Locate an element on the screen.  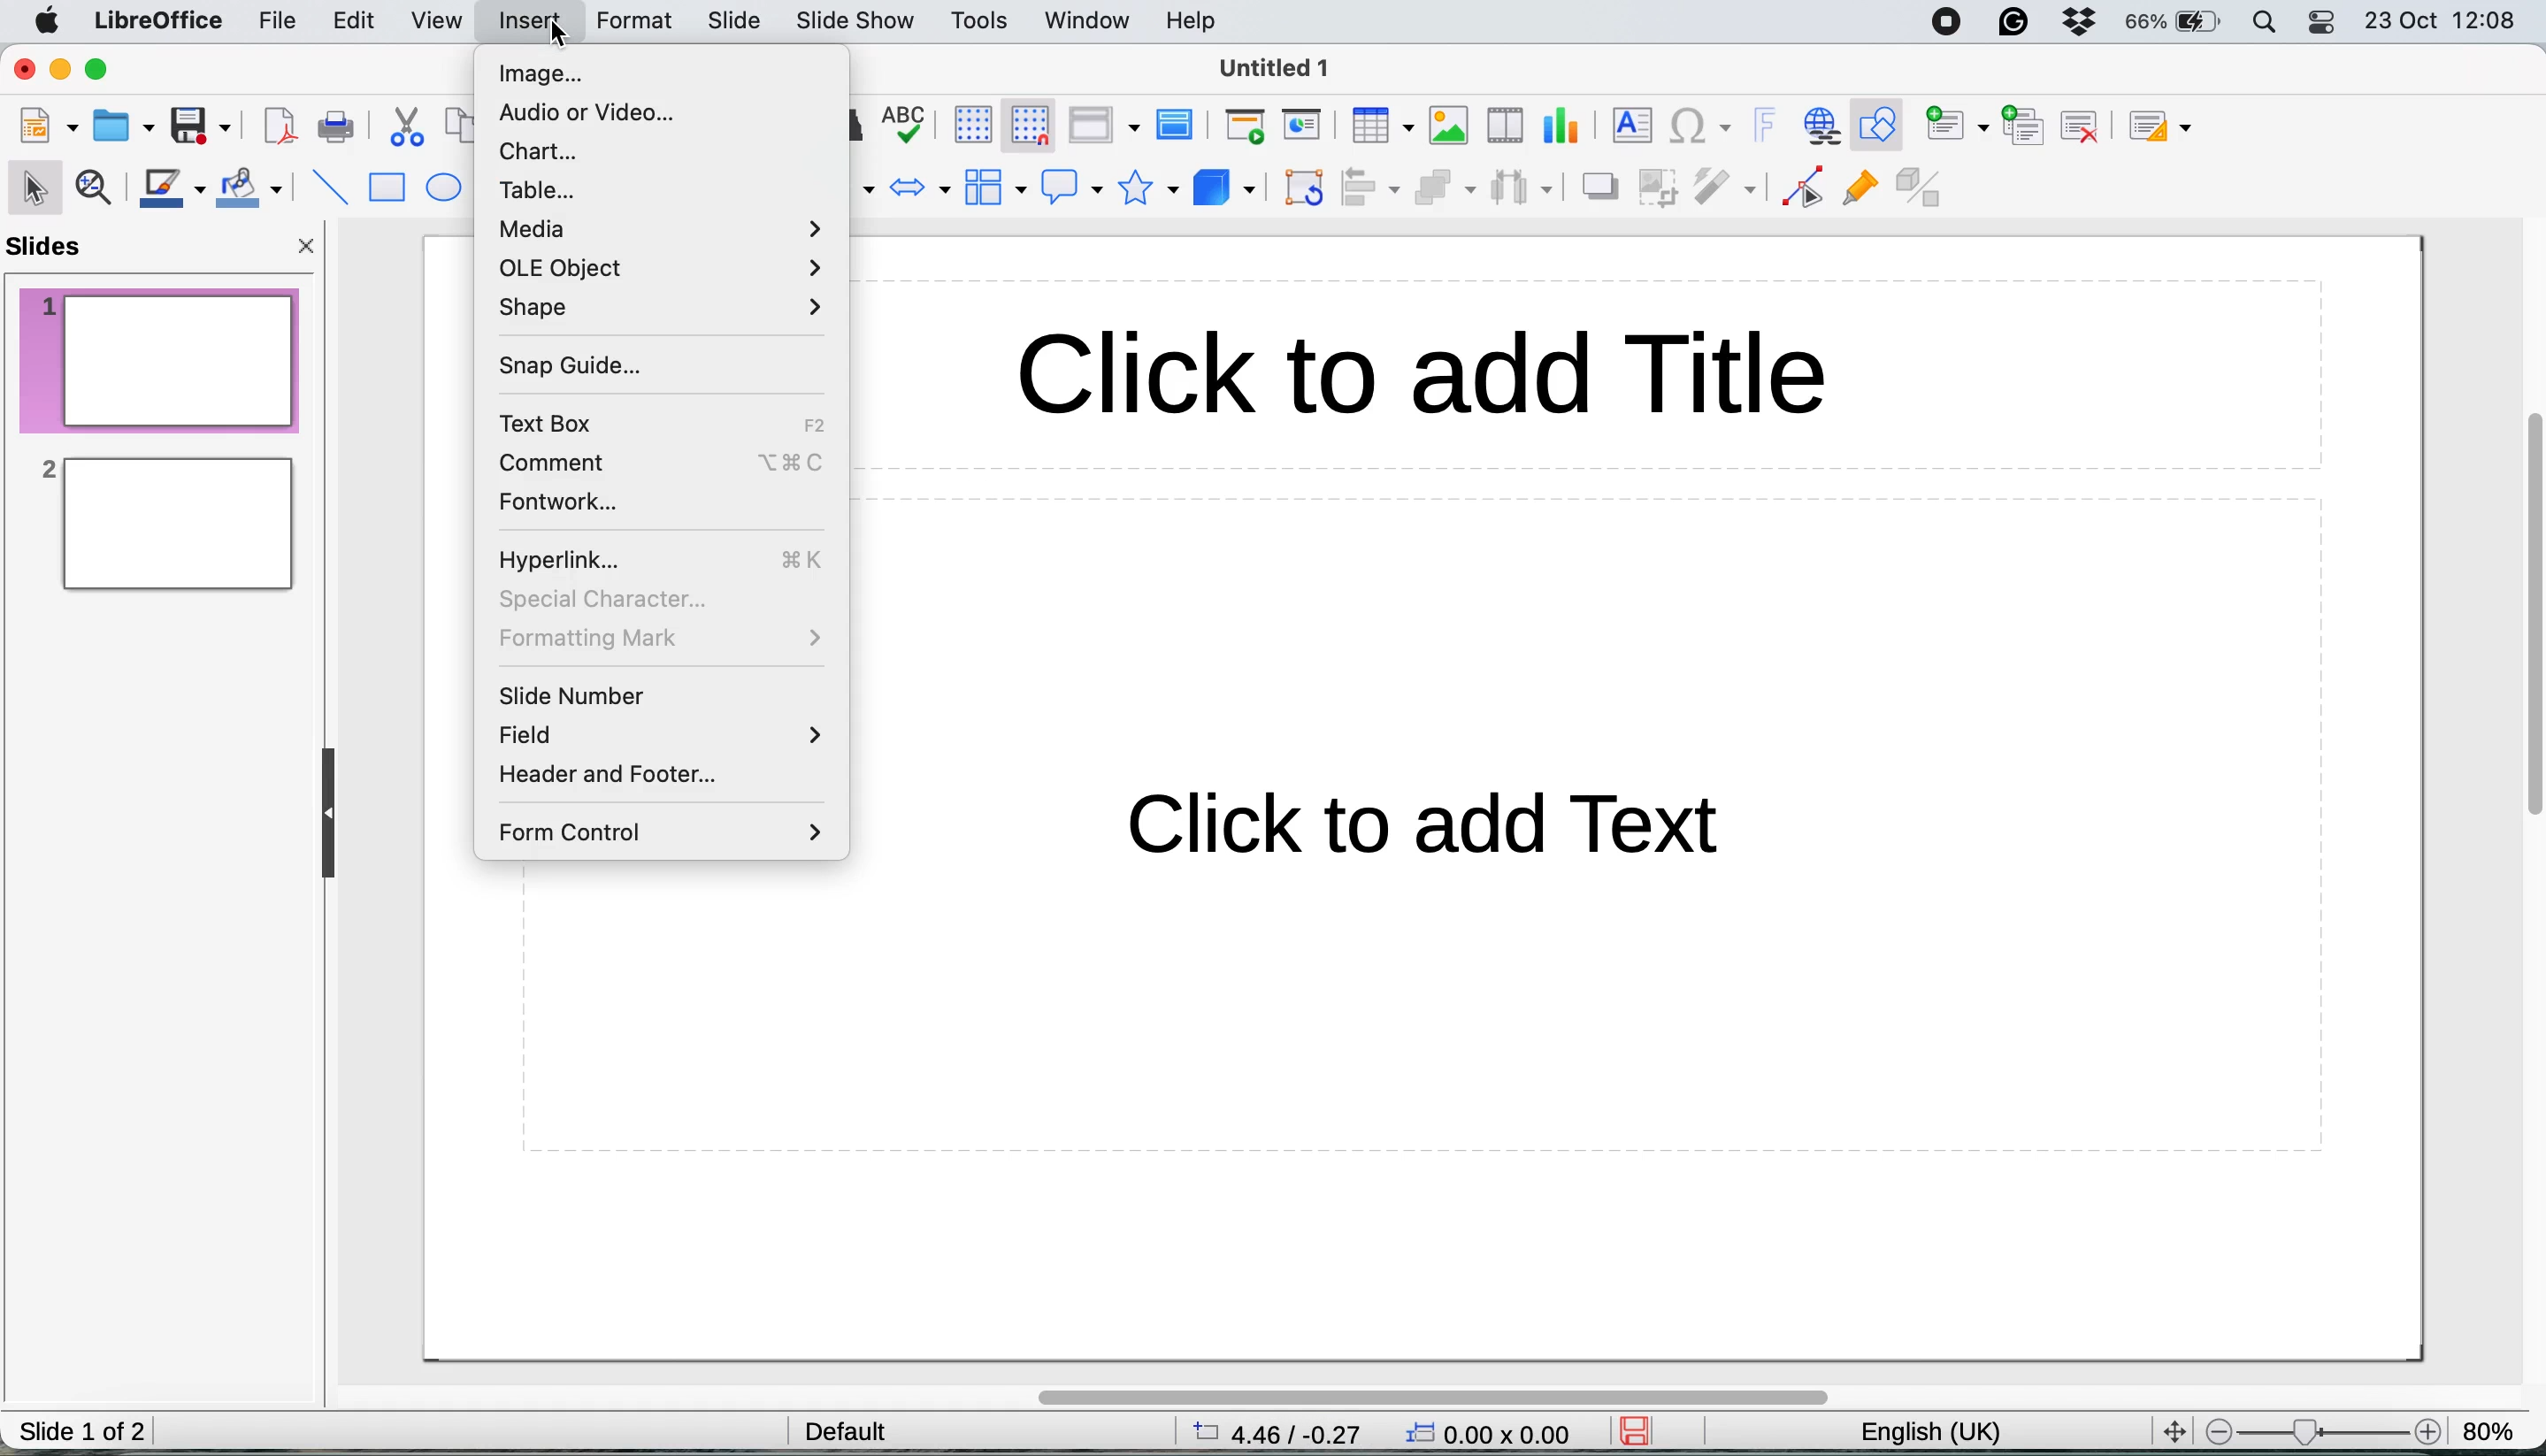
select three objects to distribute is located at coordinates (1522, 191).